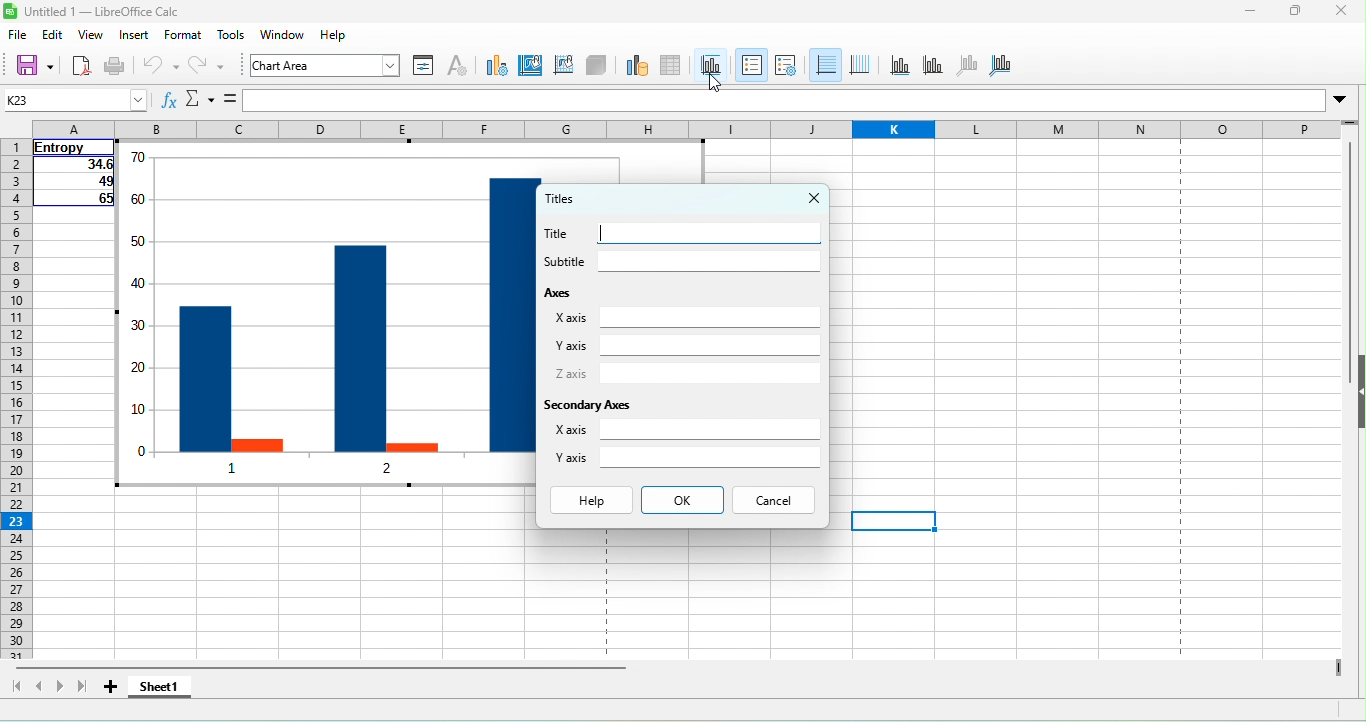 This screenshot has width=1366, height=722. What do you see at coordinates (682, 346) in the screenshot?
I see `y axis` at bounding box center [682, 346].